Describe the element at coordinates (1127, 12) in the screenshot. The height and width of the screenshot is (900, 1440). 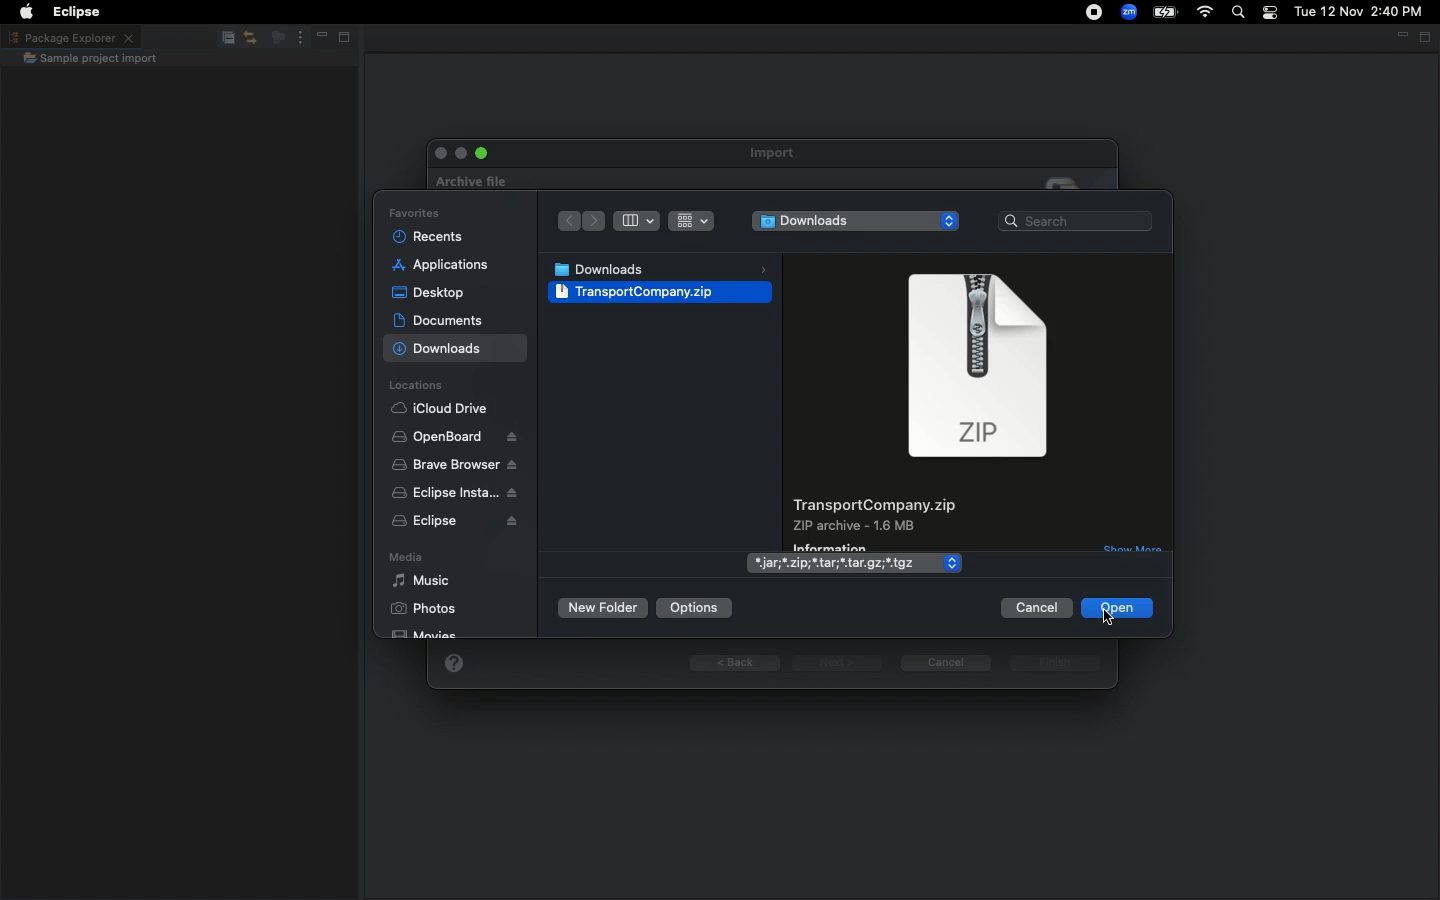
I see `Zoom` at that location.